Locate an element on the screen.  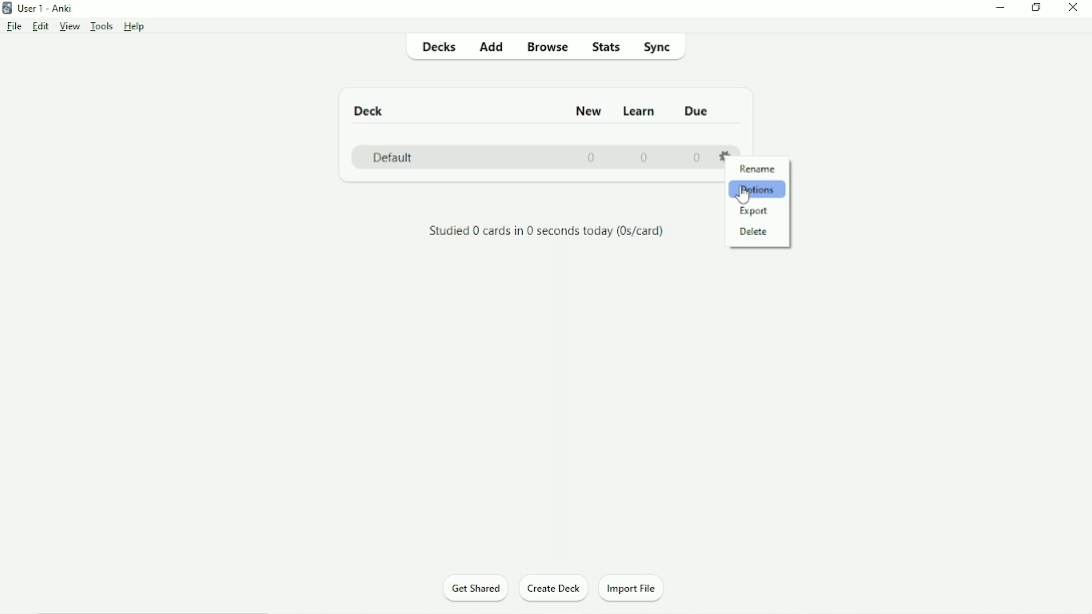
Edit is located at coordinates (41, 27).